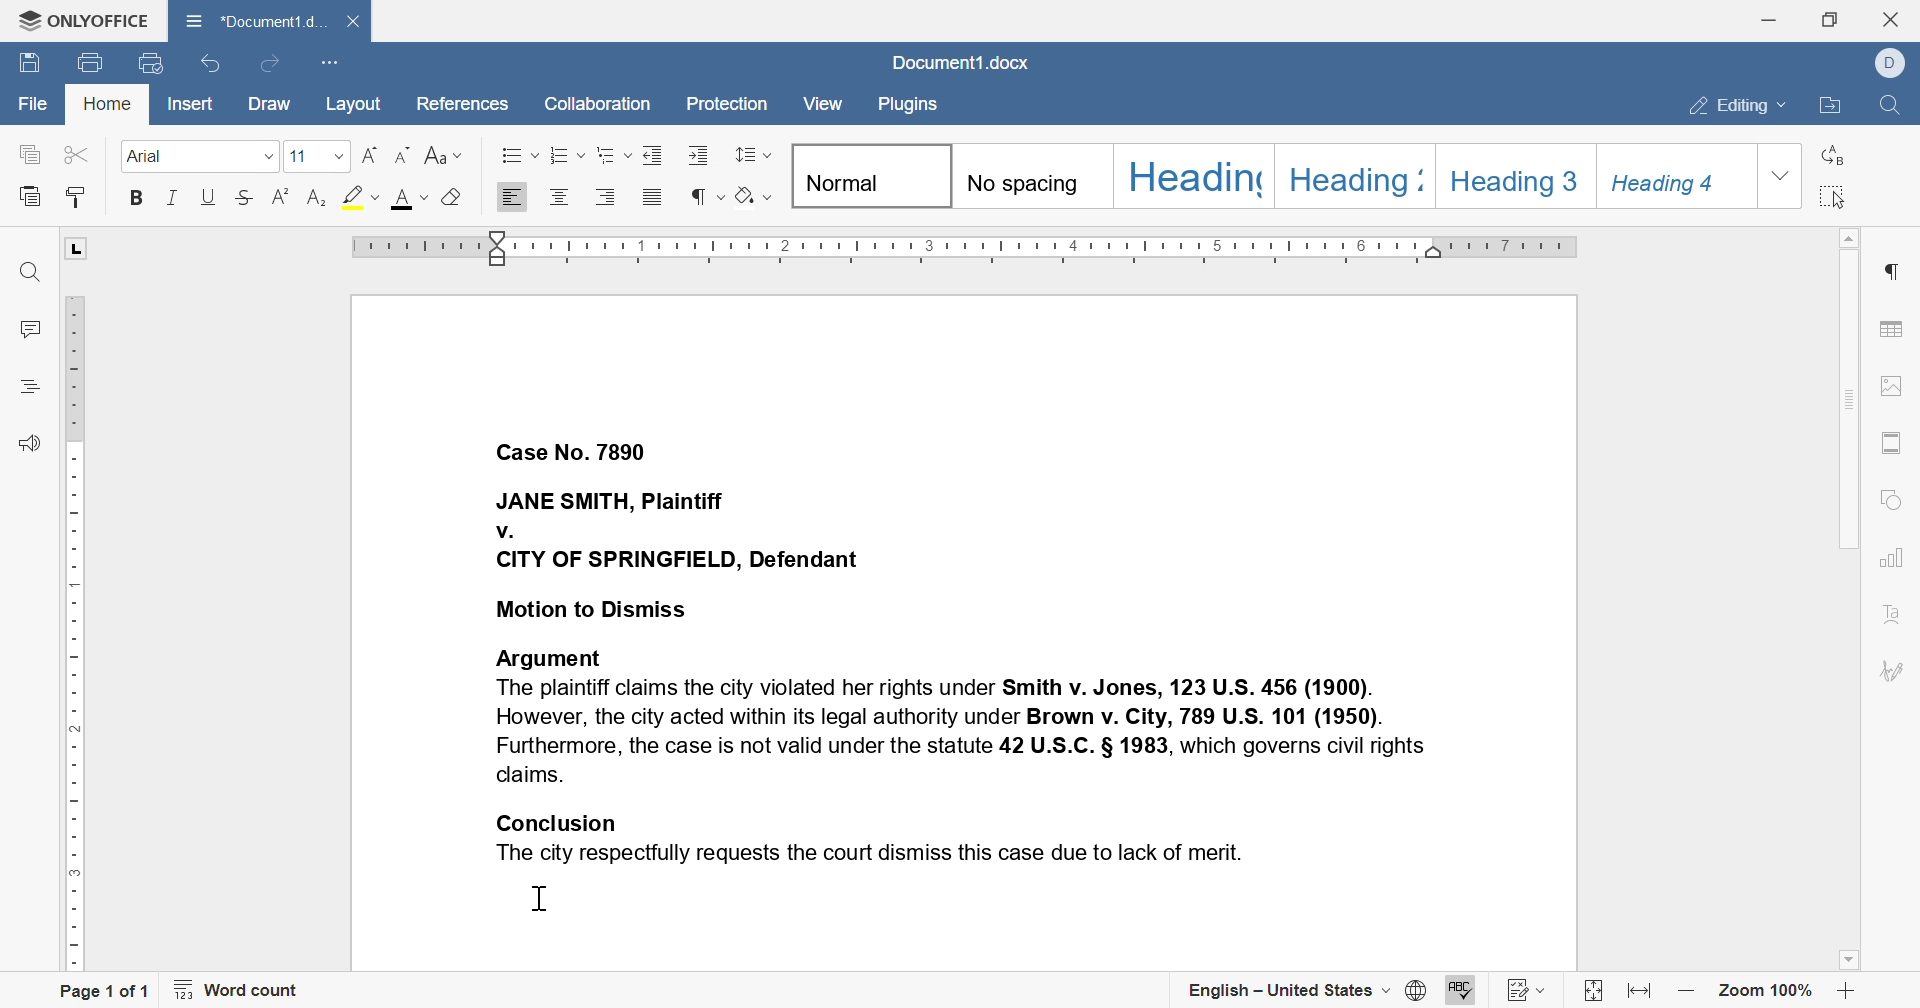 The image size is (1920, 1008). I want to click on zoom 100%, so click(1767, 989).